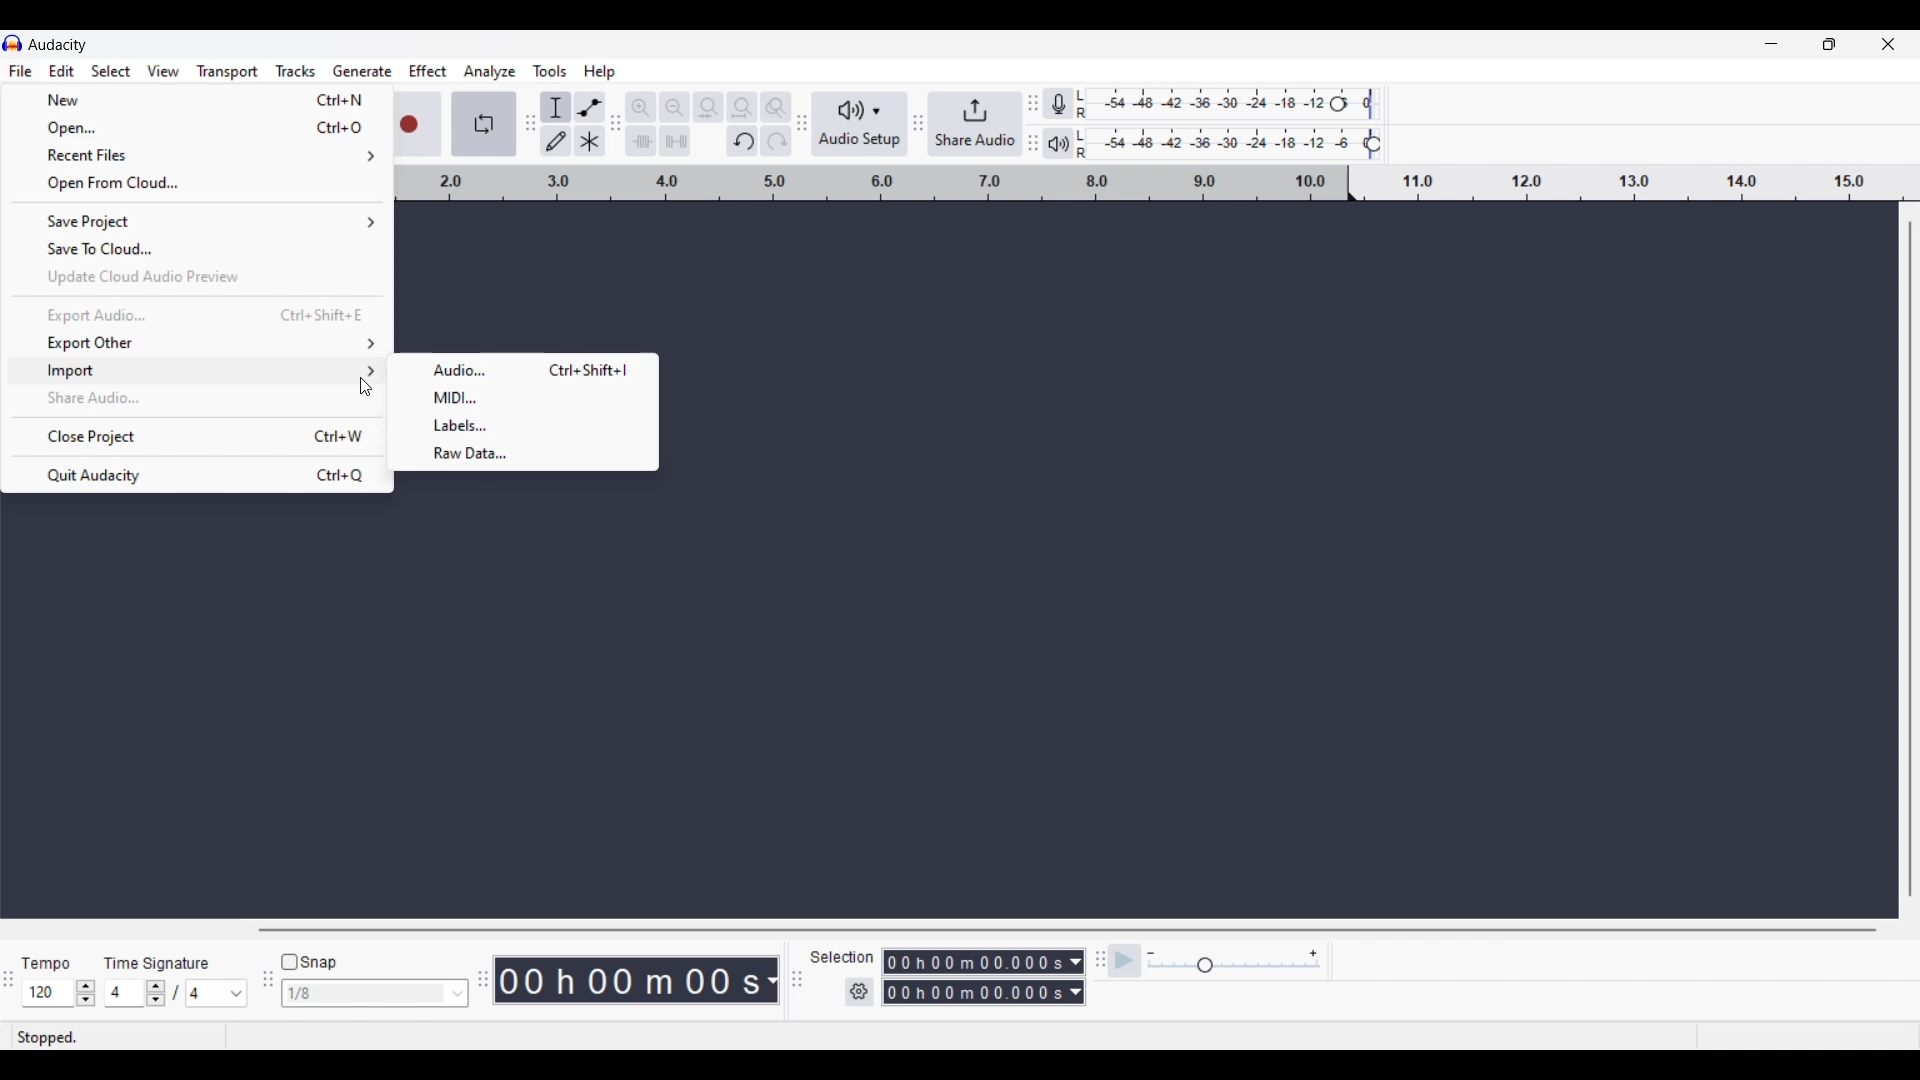  Describe the element at coordinates (198, 249) in the screenshot. I see `Save to cloud` at that location.